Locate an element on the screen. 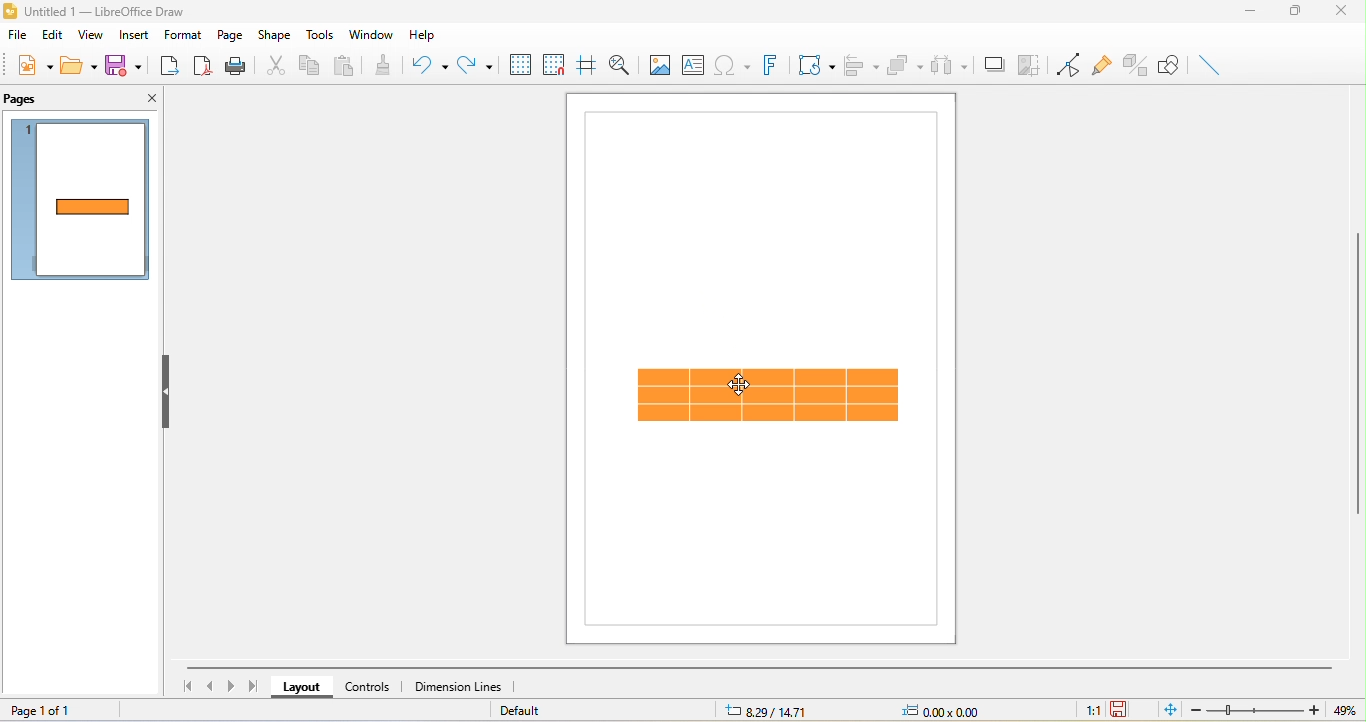 This screenshot has height=722, width=1366. first page is located at coordinates (187, 687).